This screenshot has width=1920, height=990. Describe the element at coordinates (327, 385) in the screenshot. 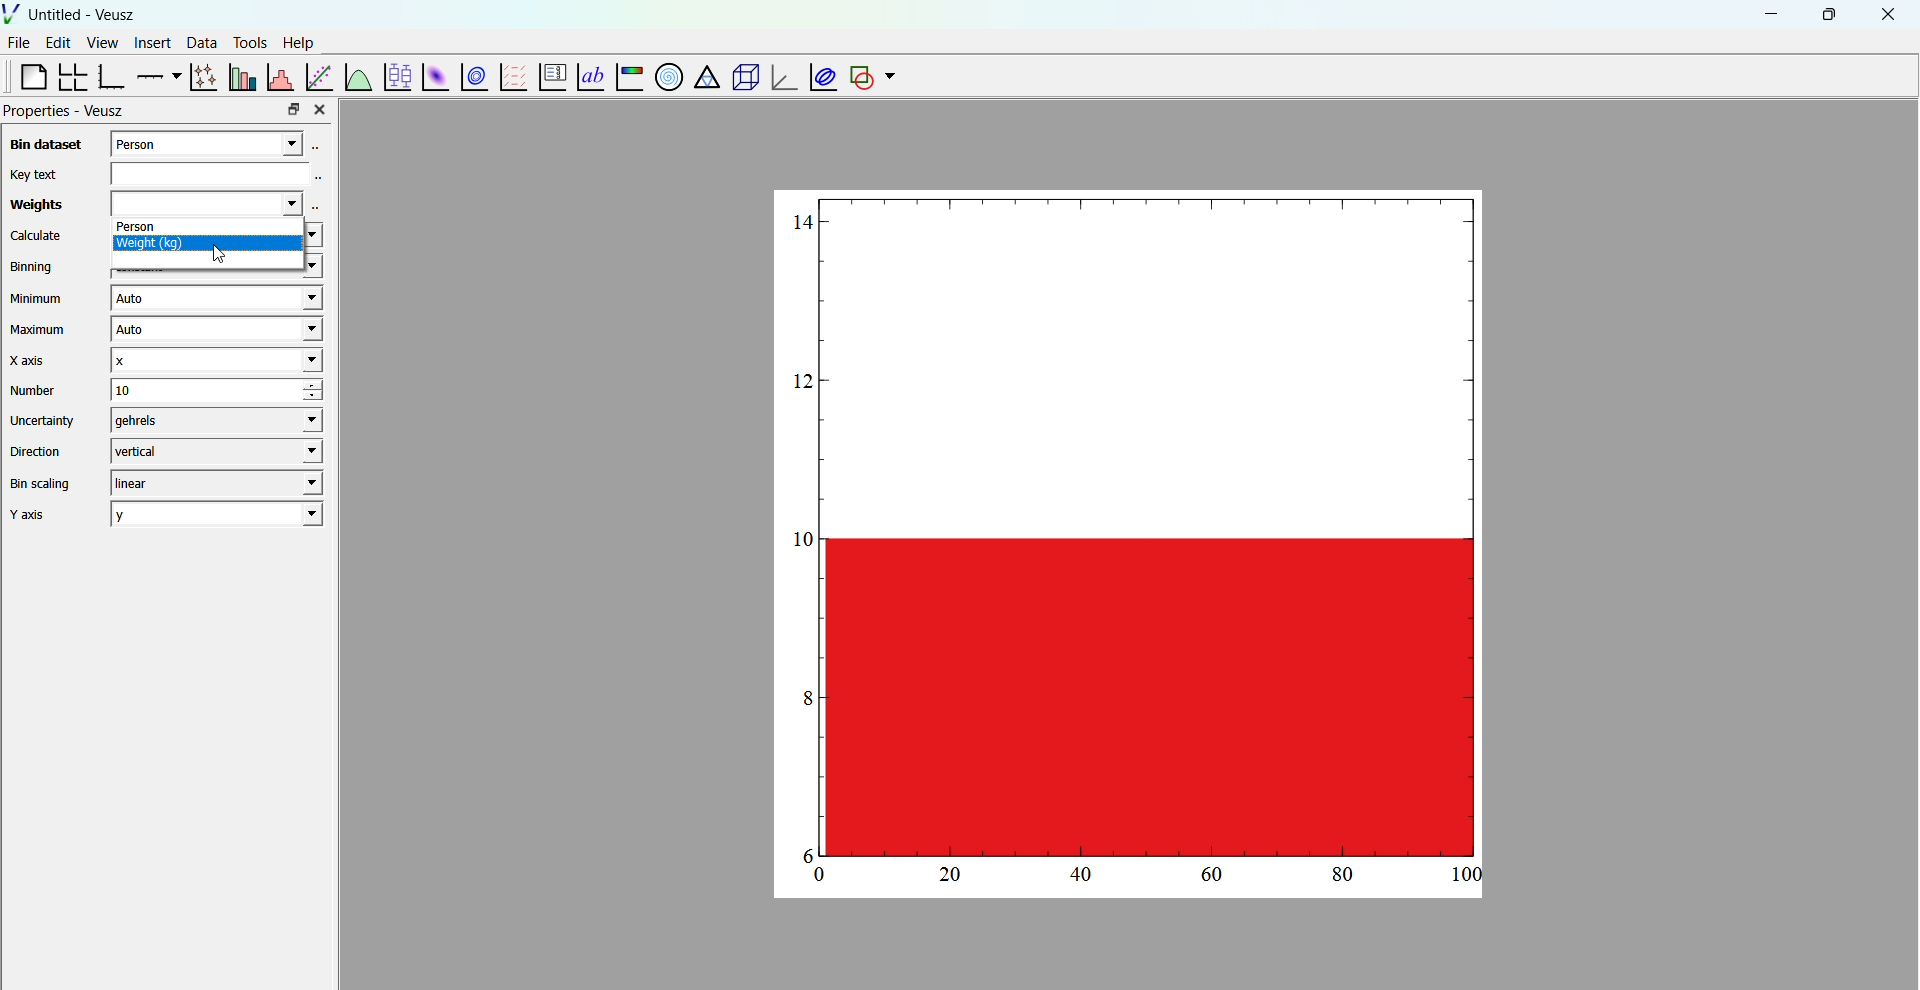

I see `increase number` at that location.